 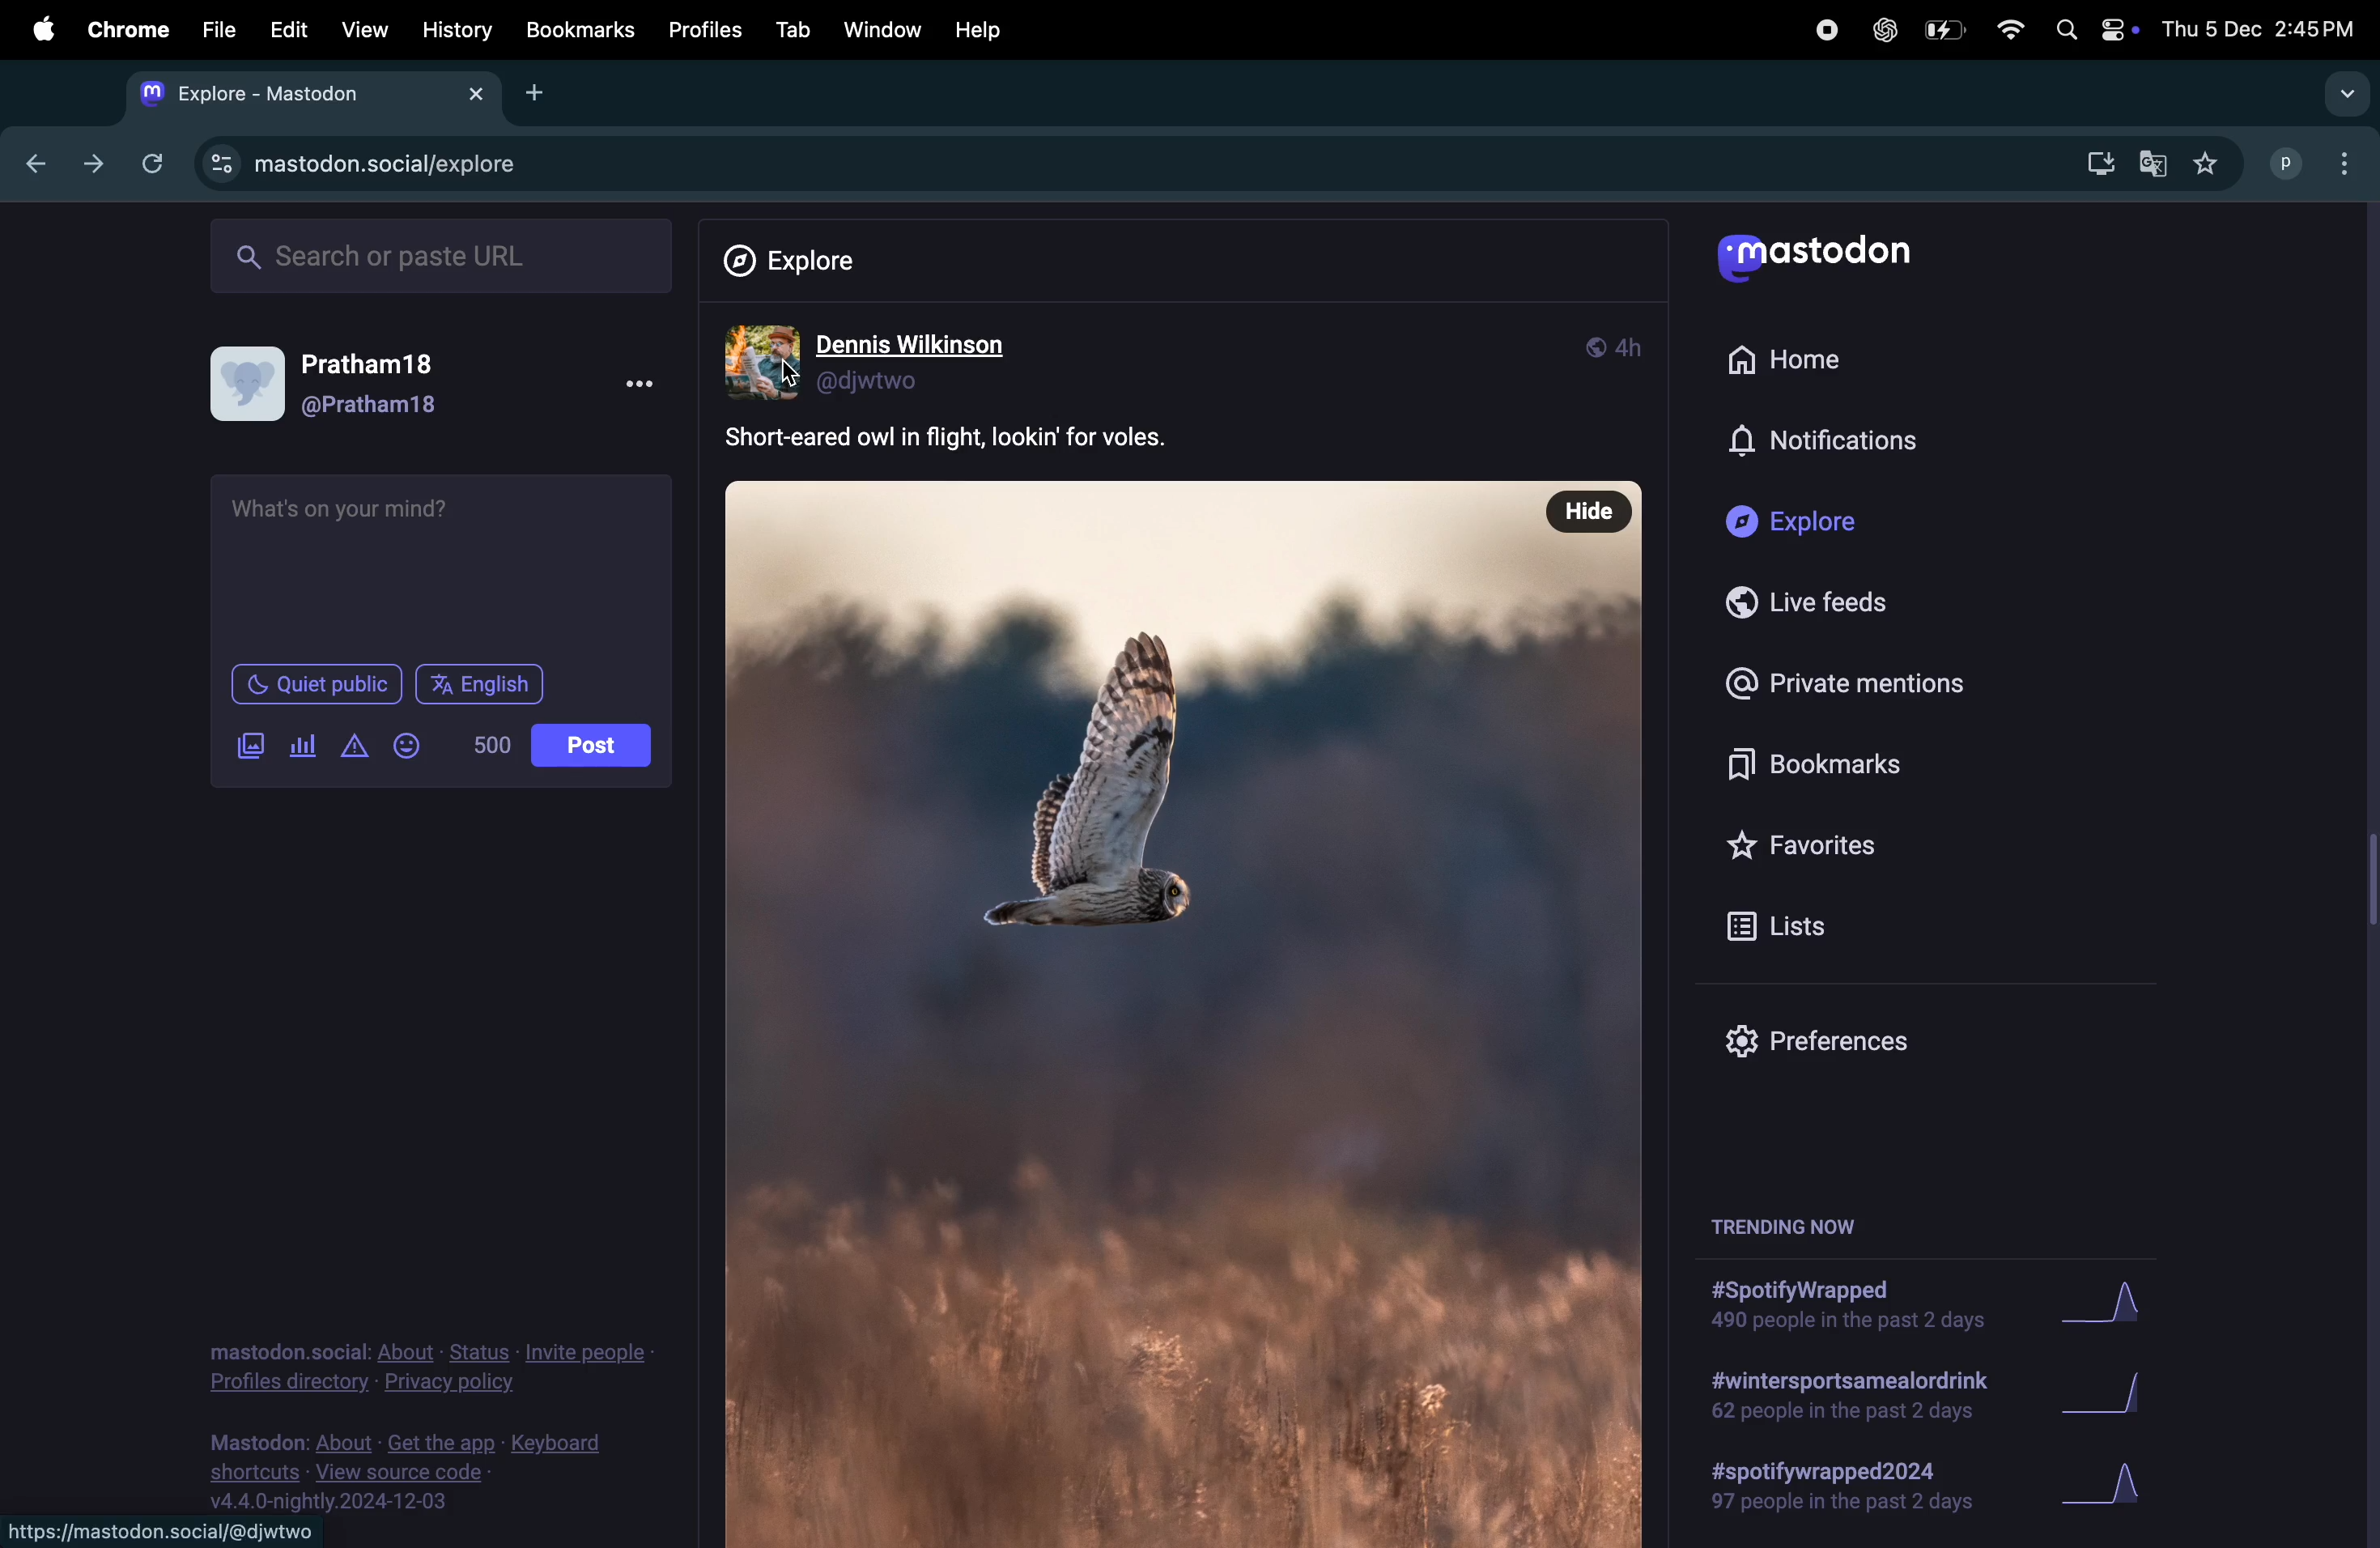 I want to click on add tab, so click(x=546, y=93).